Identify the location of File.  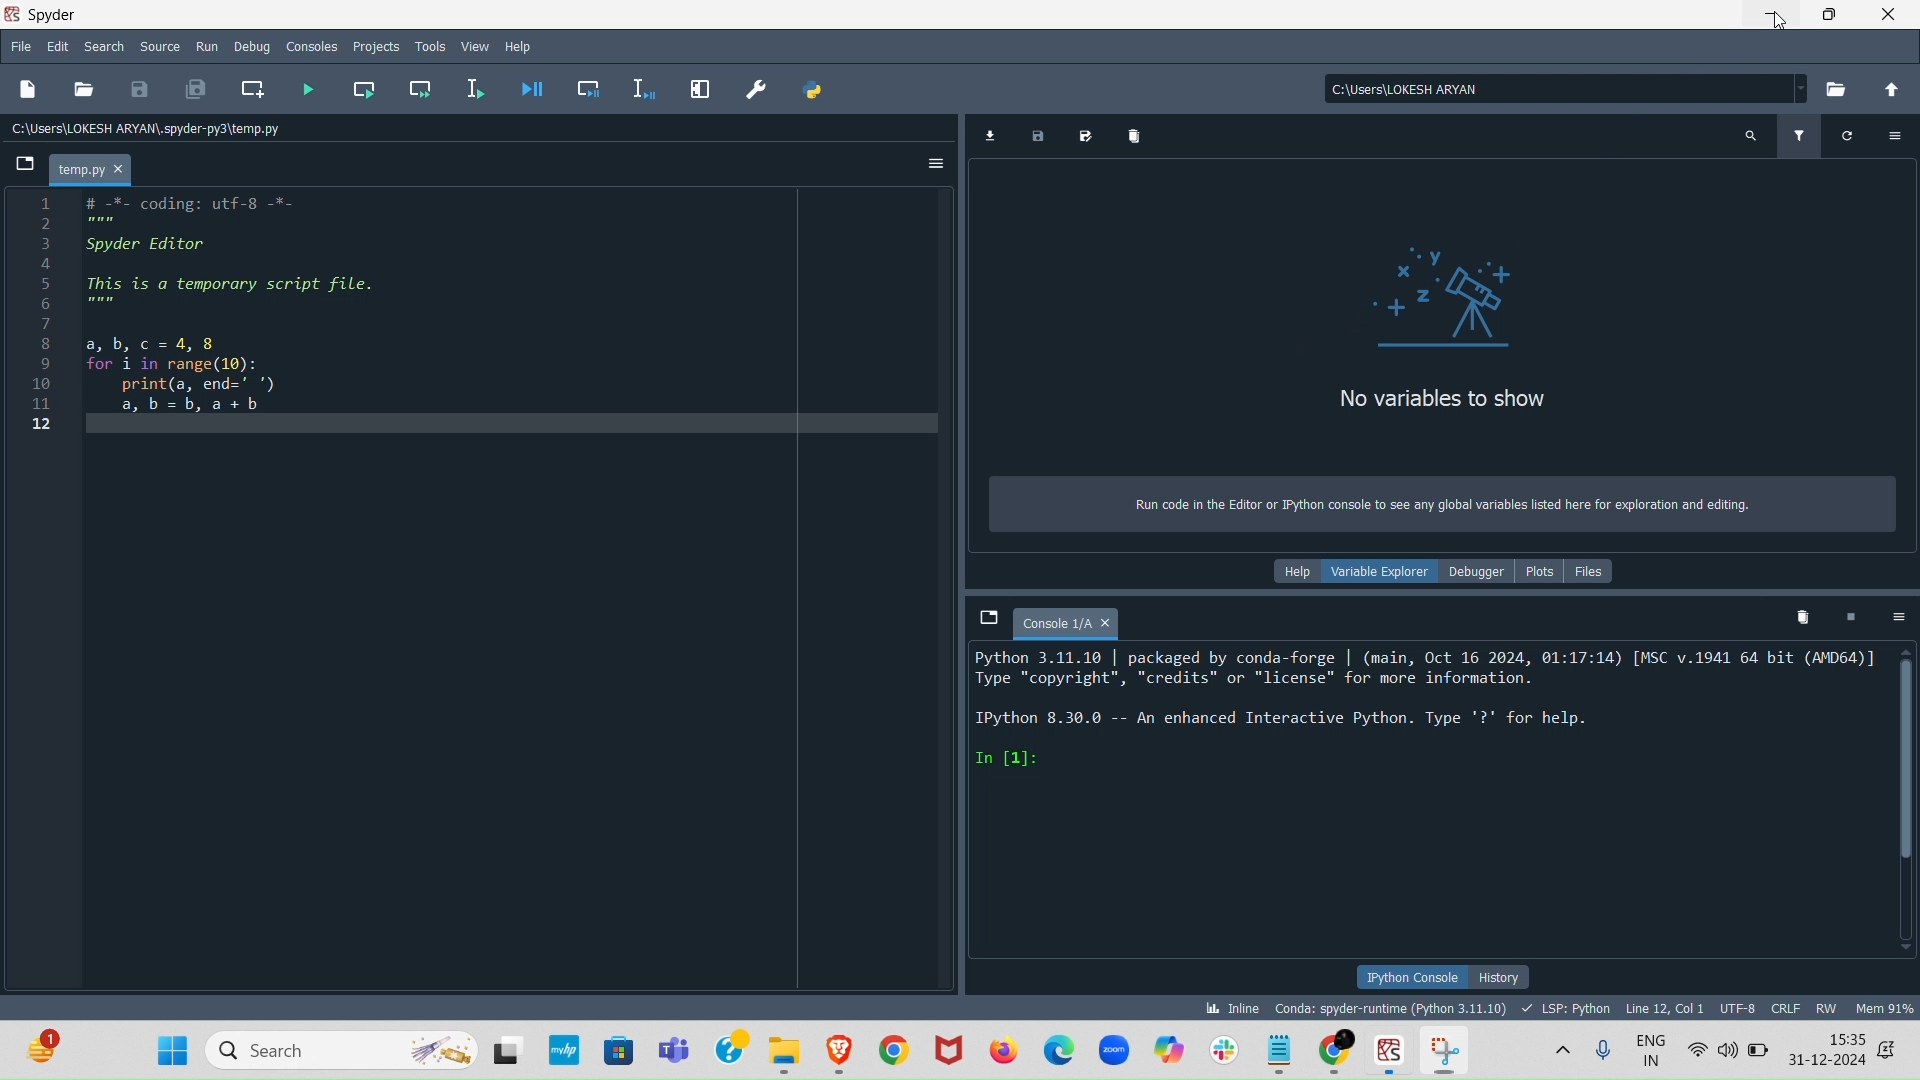
(19, 43).